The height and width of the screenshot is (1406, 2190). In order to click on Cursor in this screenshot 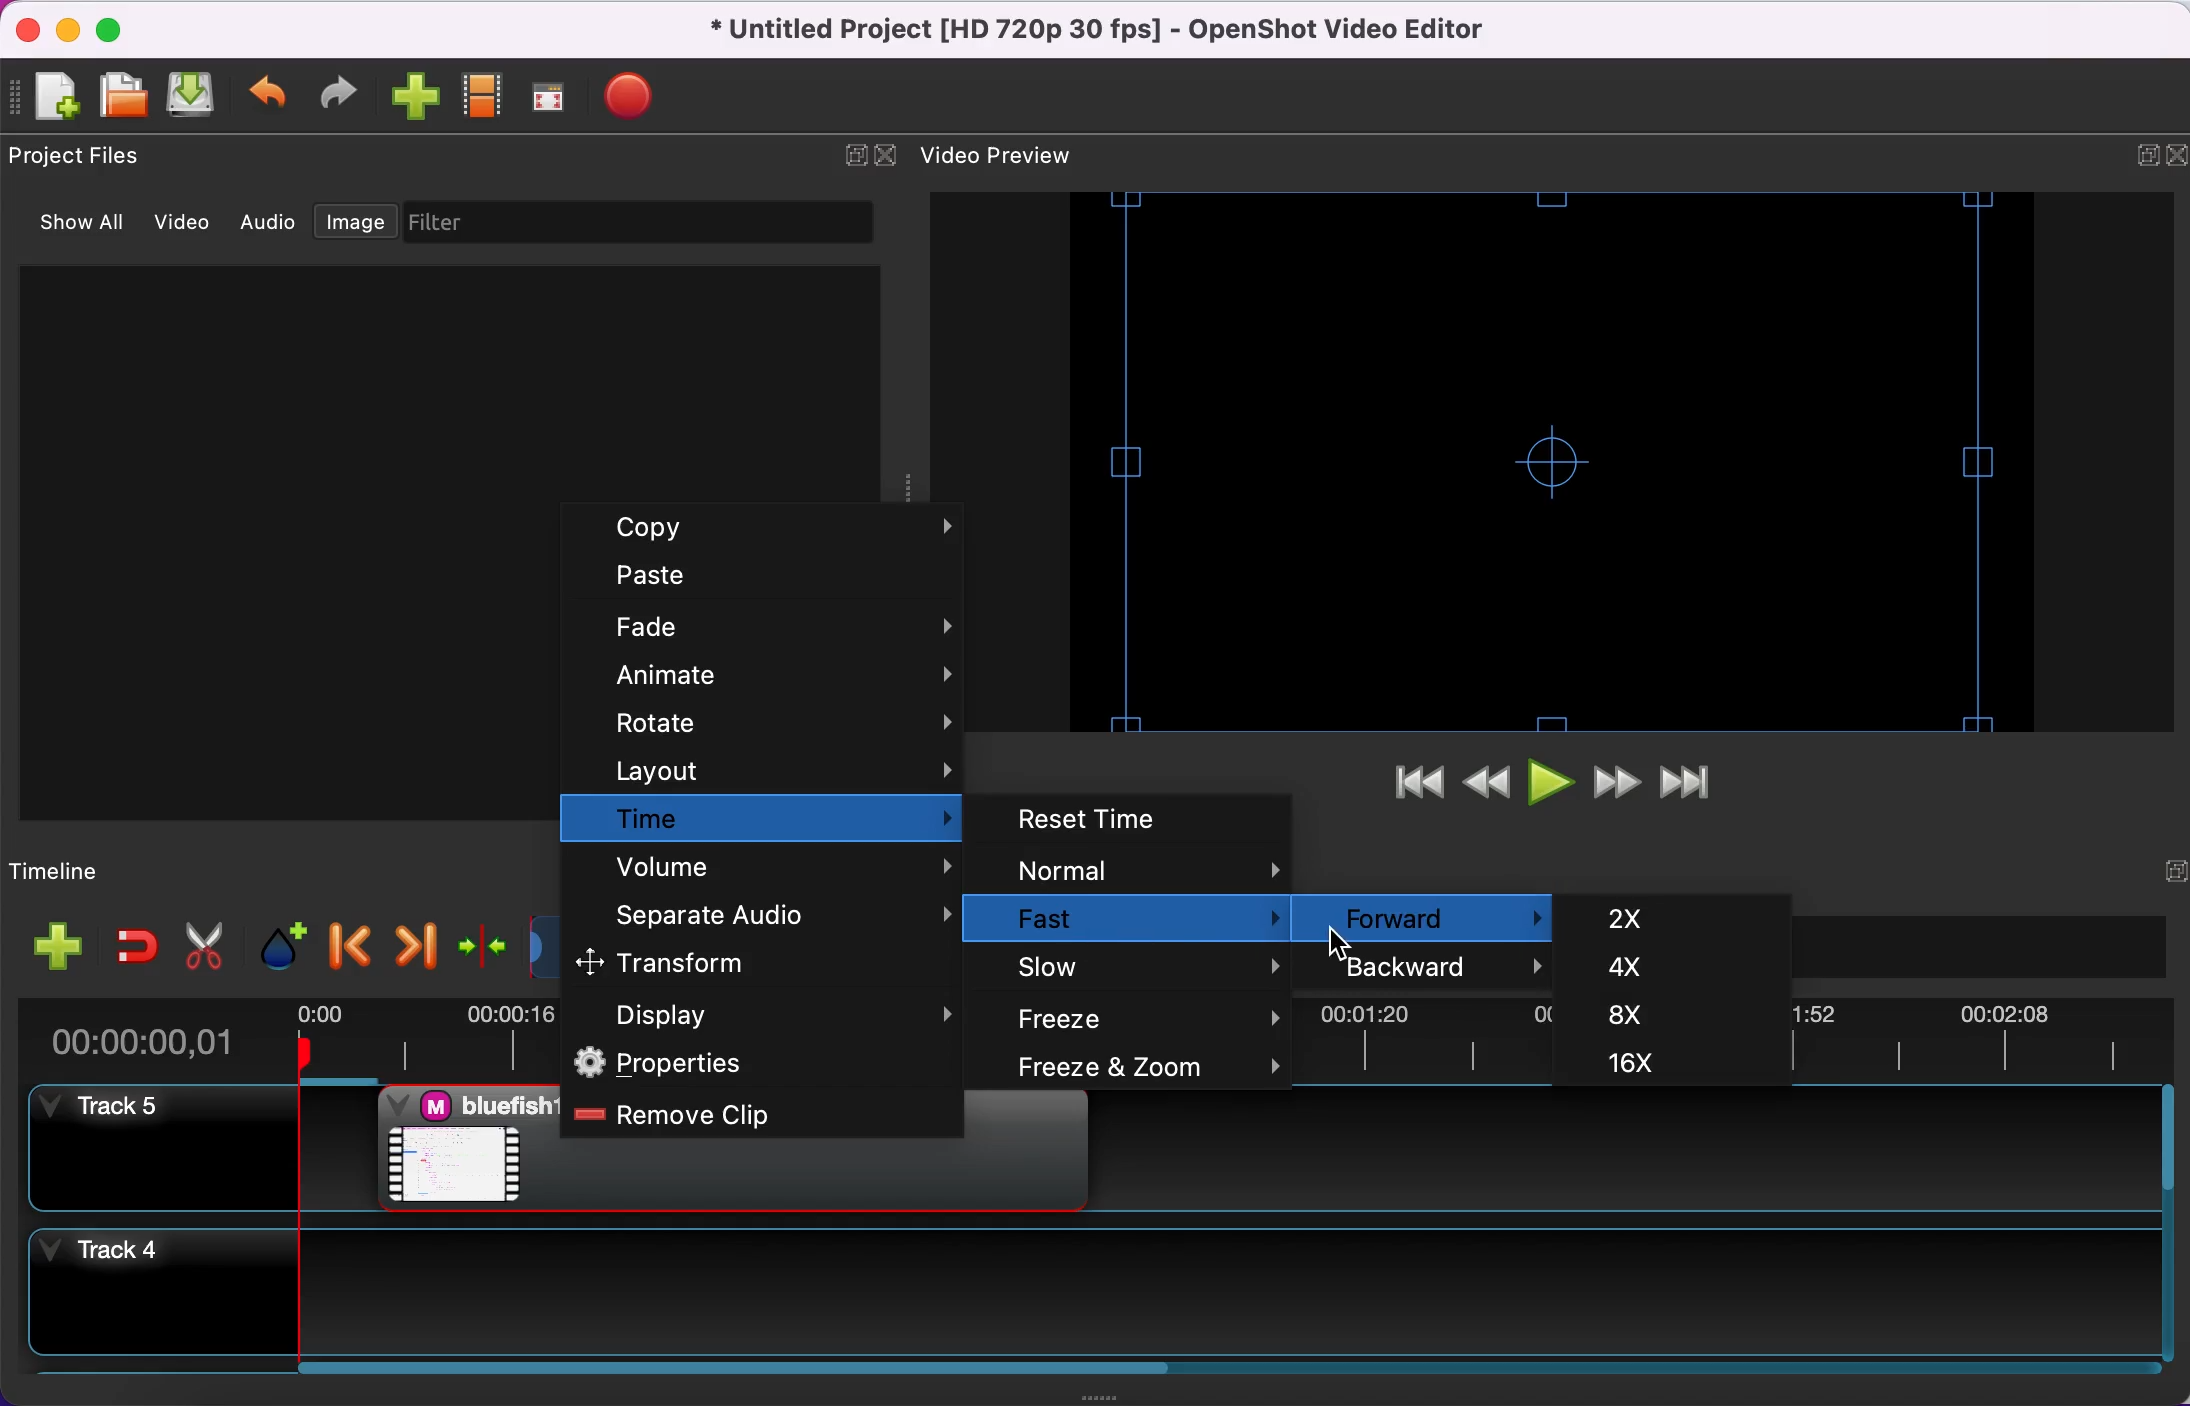, I will do `click(1346, 940)`.